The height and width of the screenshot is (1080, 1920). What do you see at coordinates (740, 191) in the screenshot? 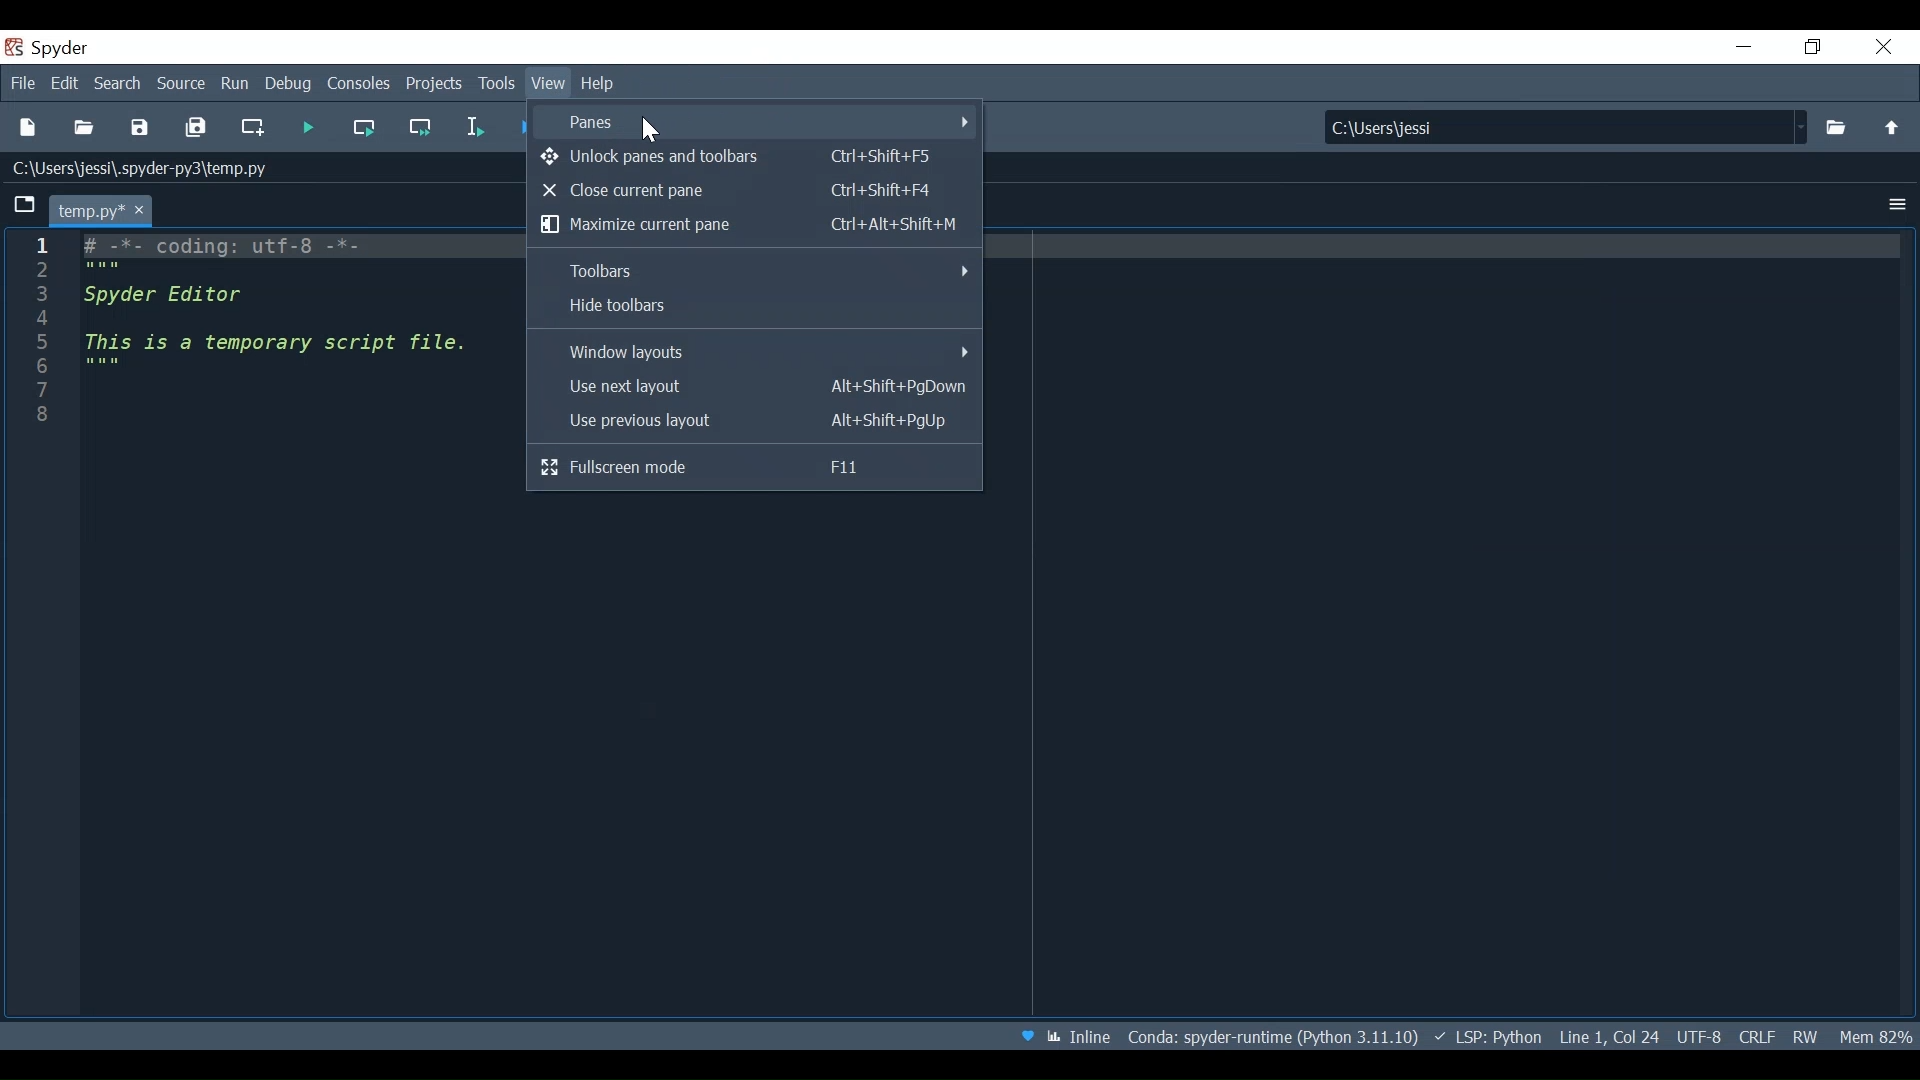
I see `Close current pane` at bounding box center [740, 191].